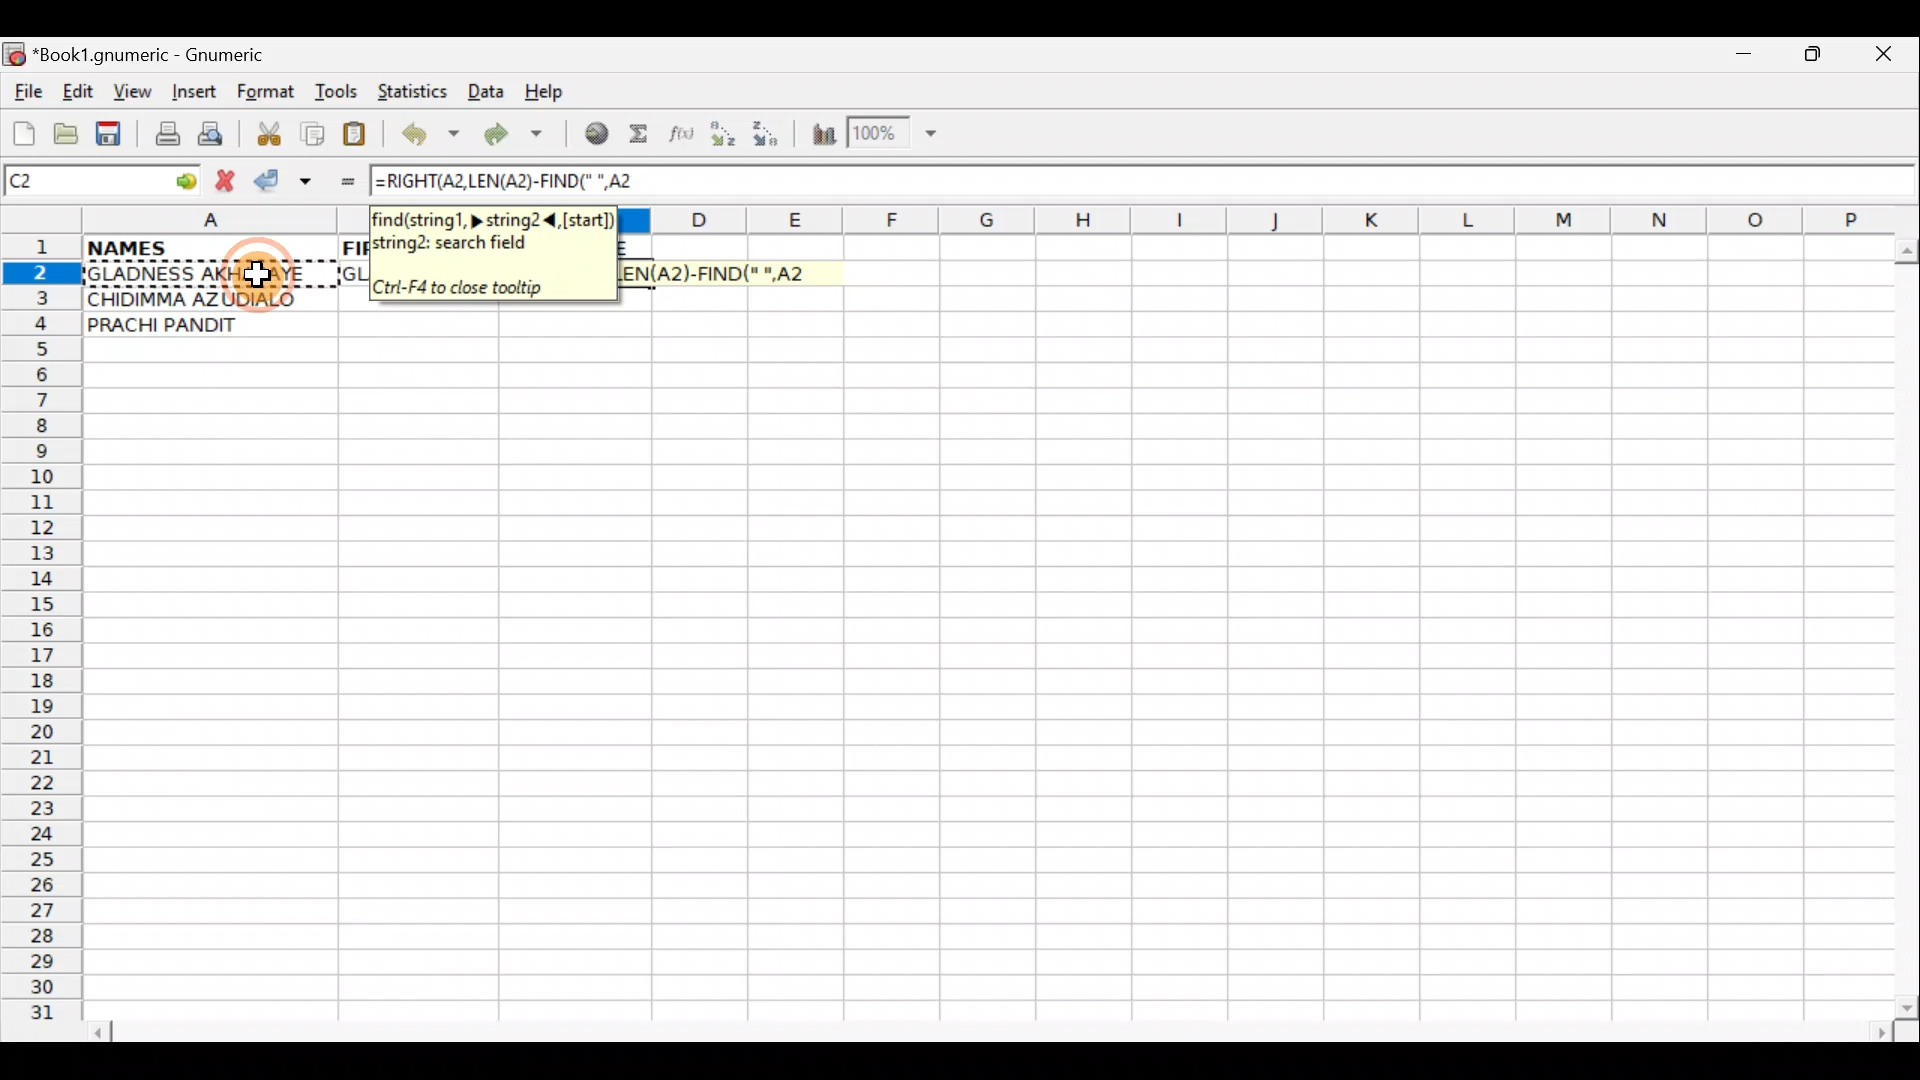  What do you see at coordinates (338, 181) in the screenshot?
I see `Enter formula` at bounding box center [338, 181].